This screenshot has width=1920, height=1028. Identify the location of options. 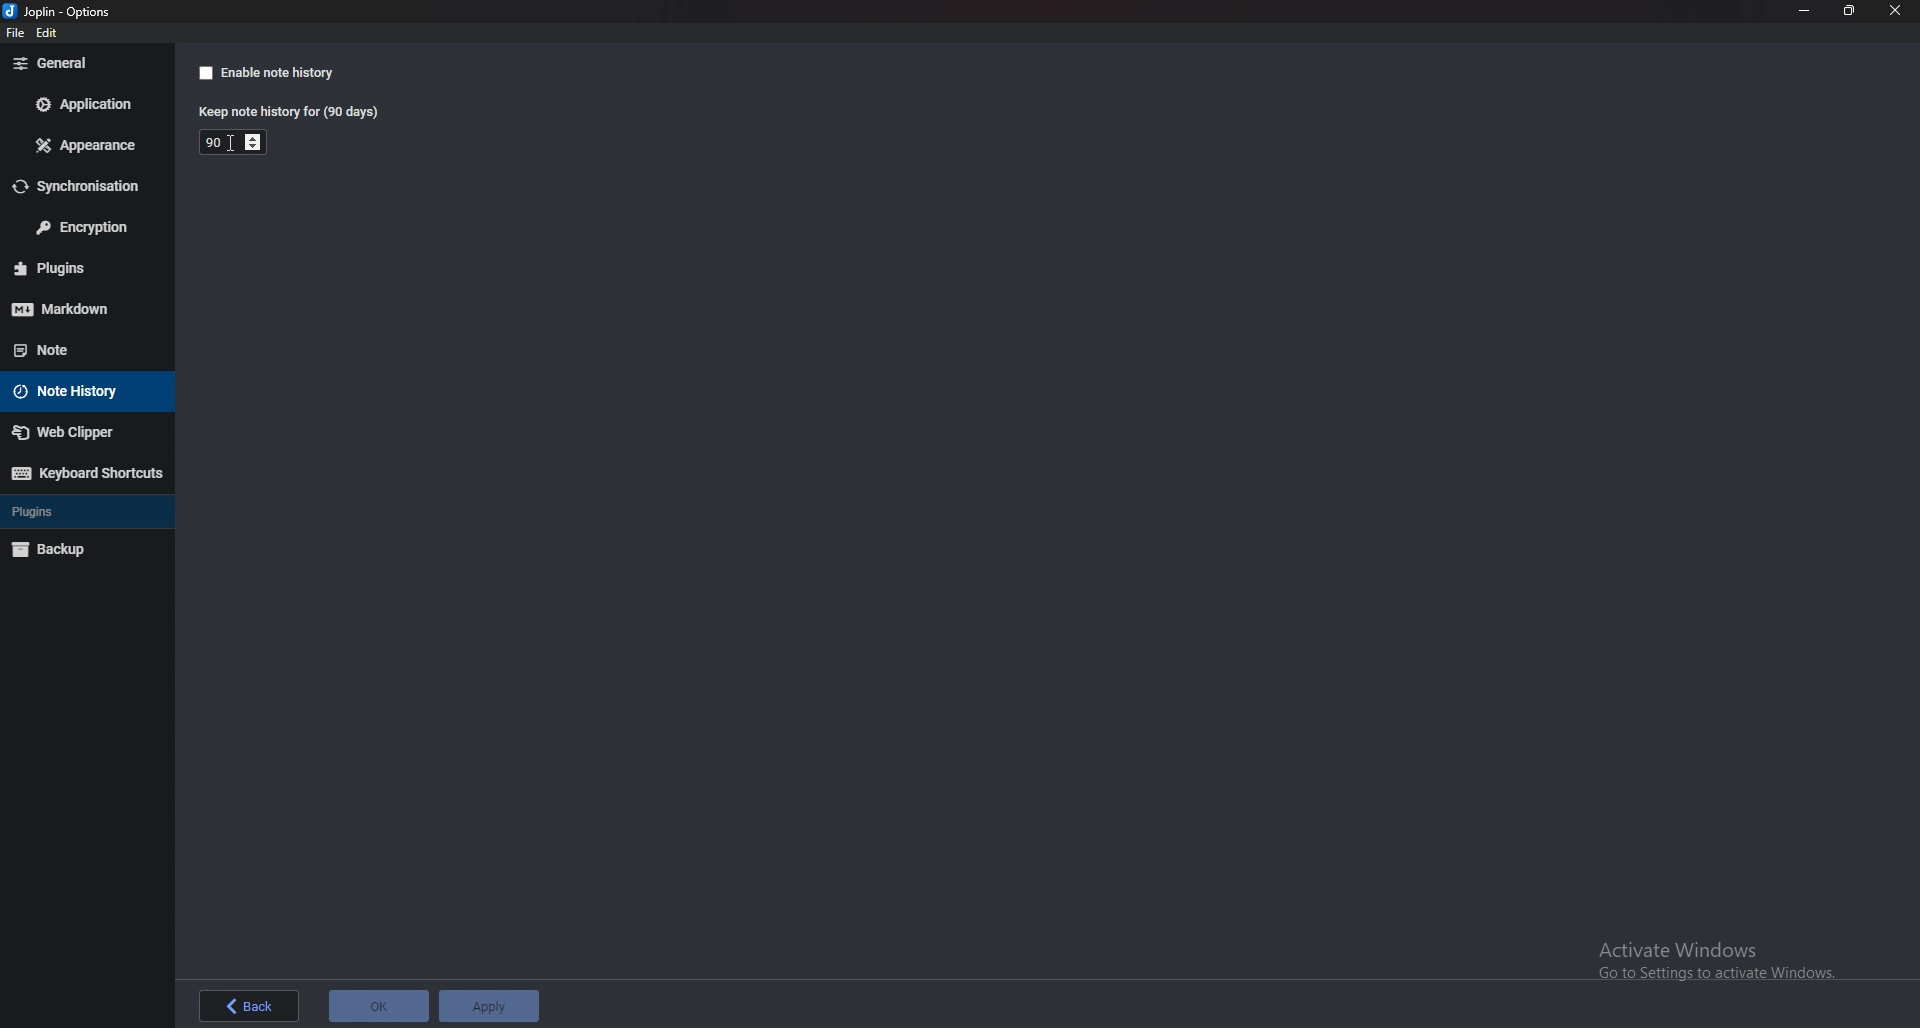
(61, 11).